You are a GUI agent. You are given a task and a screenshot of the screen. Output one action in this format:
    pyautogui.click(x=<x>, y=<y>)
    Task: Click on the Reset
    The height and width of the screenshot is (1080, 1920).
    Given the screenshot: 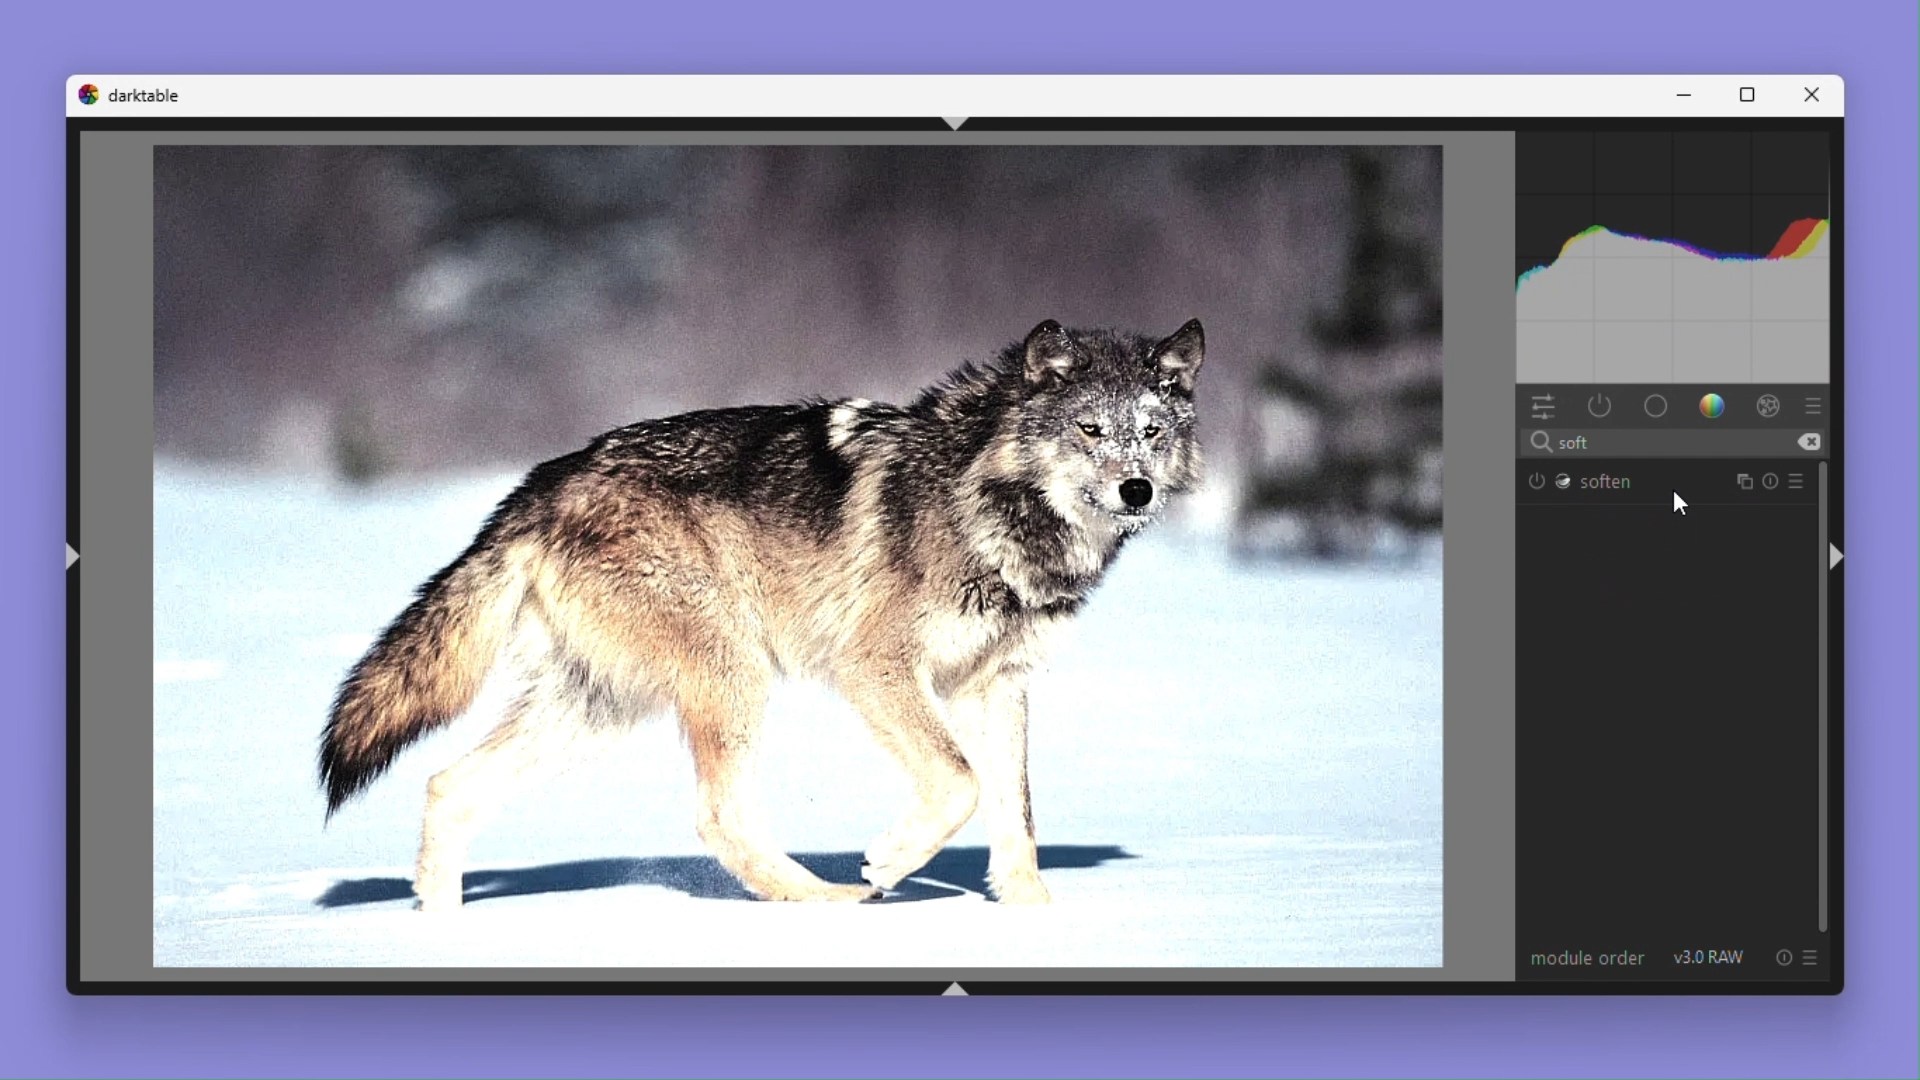 What is the action you would take?
    pyautogui.click(x=1772, y=482)
    